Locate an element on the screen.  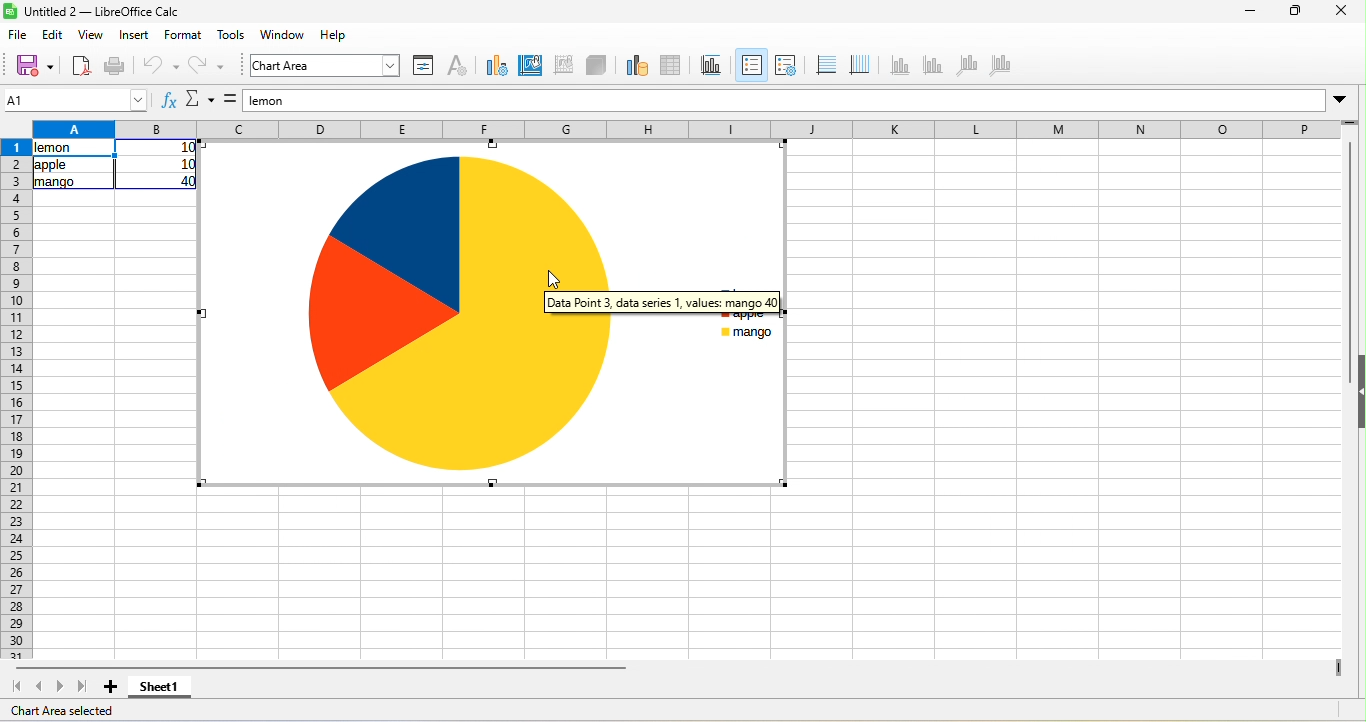
pie chart is located at coordinates (455, 316).